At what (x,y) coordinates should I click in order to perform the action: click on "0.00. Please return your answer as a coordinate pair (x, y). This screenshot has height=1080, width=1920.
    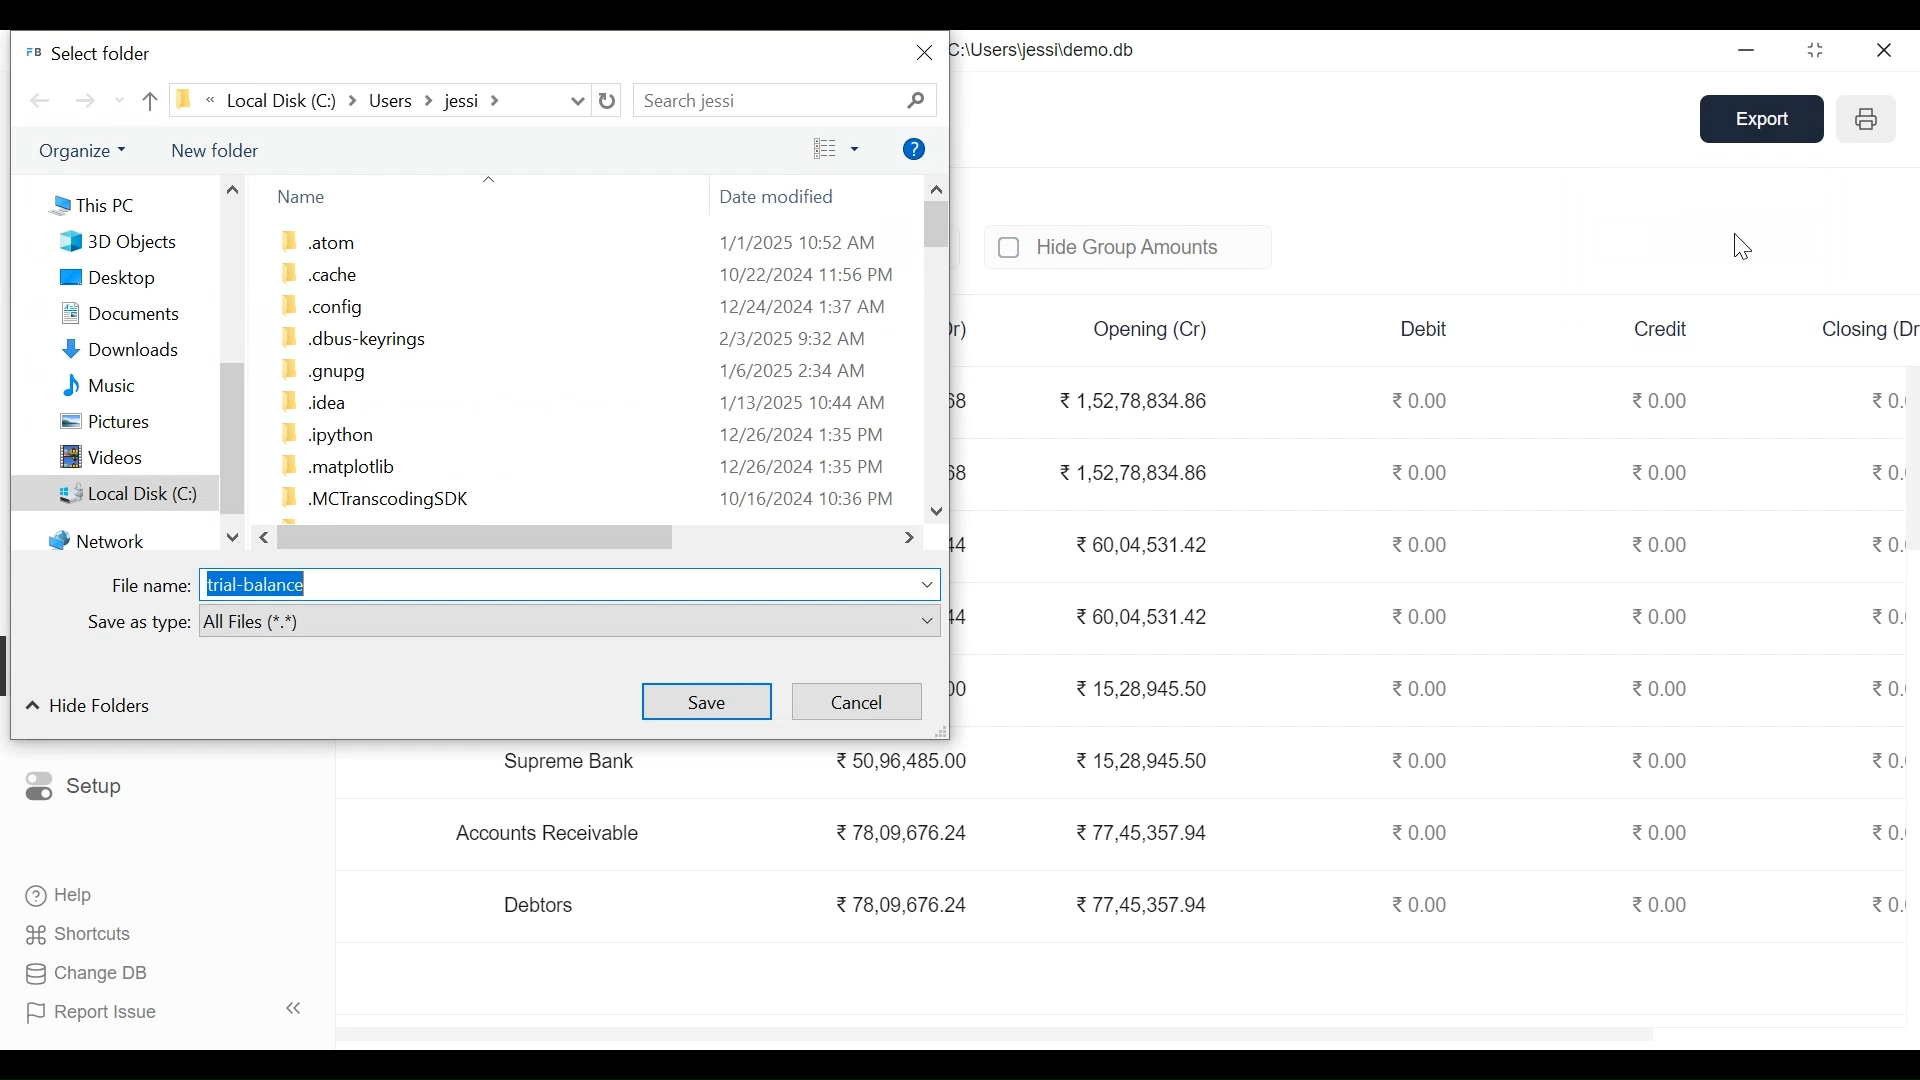
    Looking at the image, I should click on (1886, 397).